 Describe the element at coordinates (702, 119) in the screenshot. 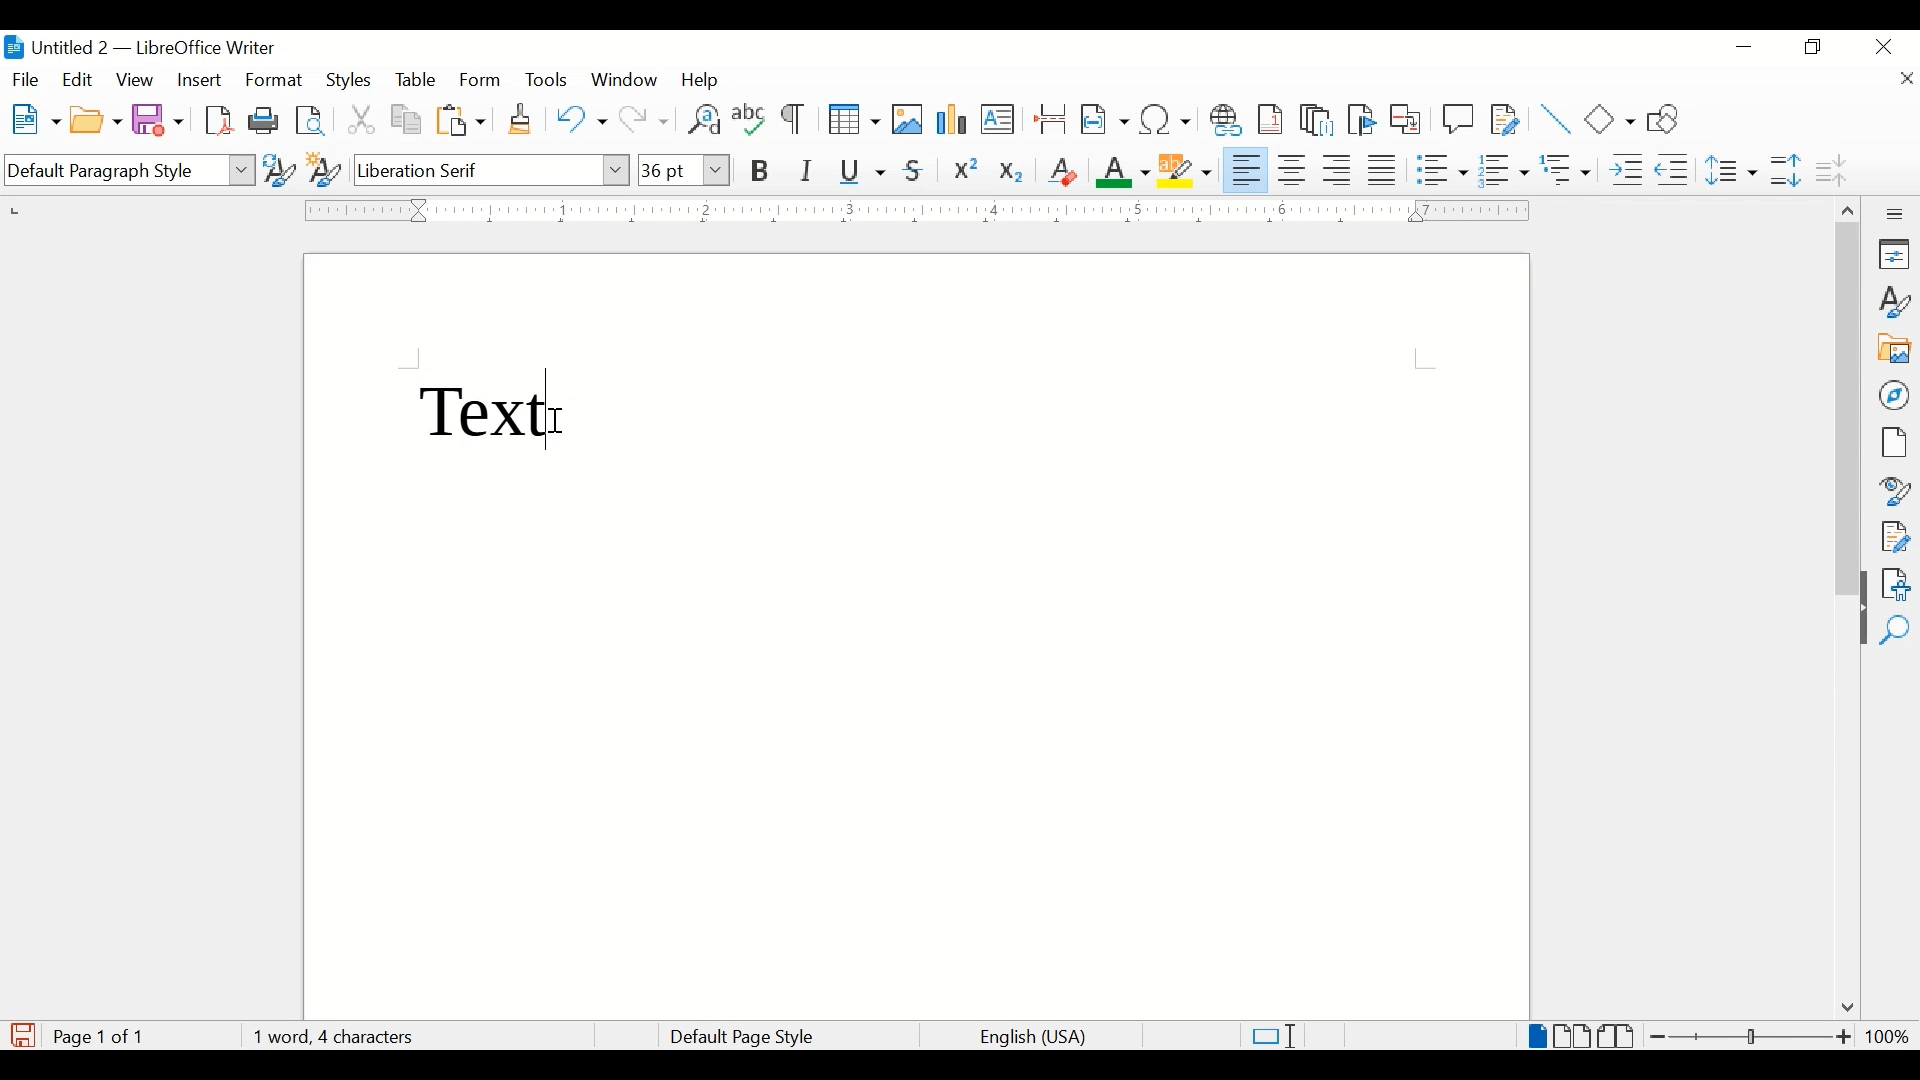

I see `find and replace` at that location.